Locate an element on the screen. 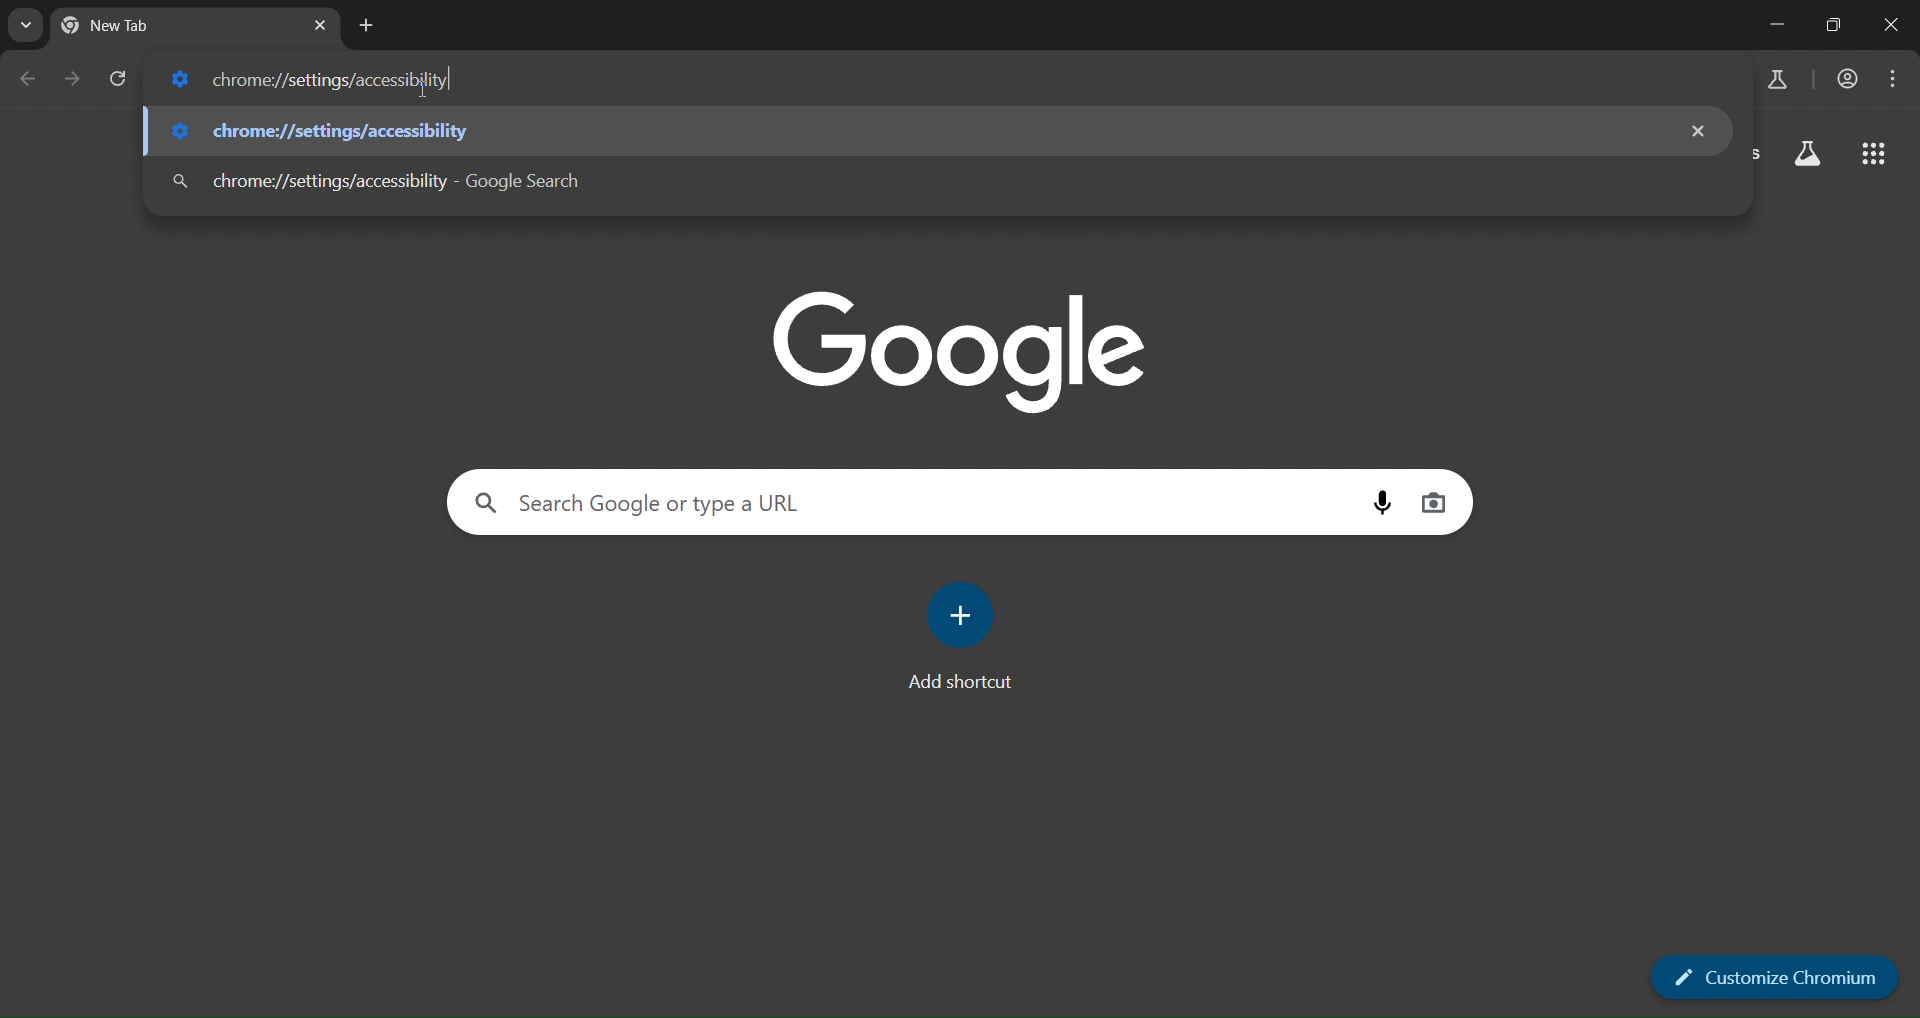  accounts is located at coordinates (1847, 77).